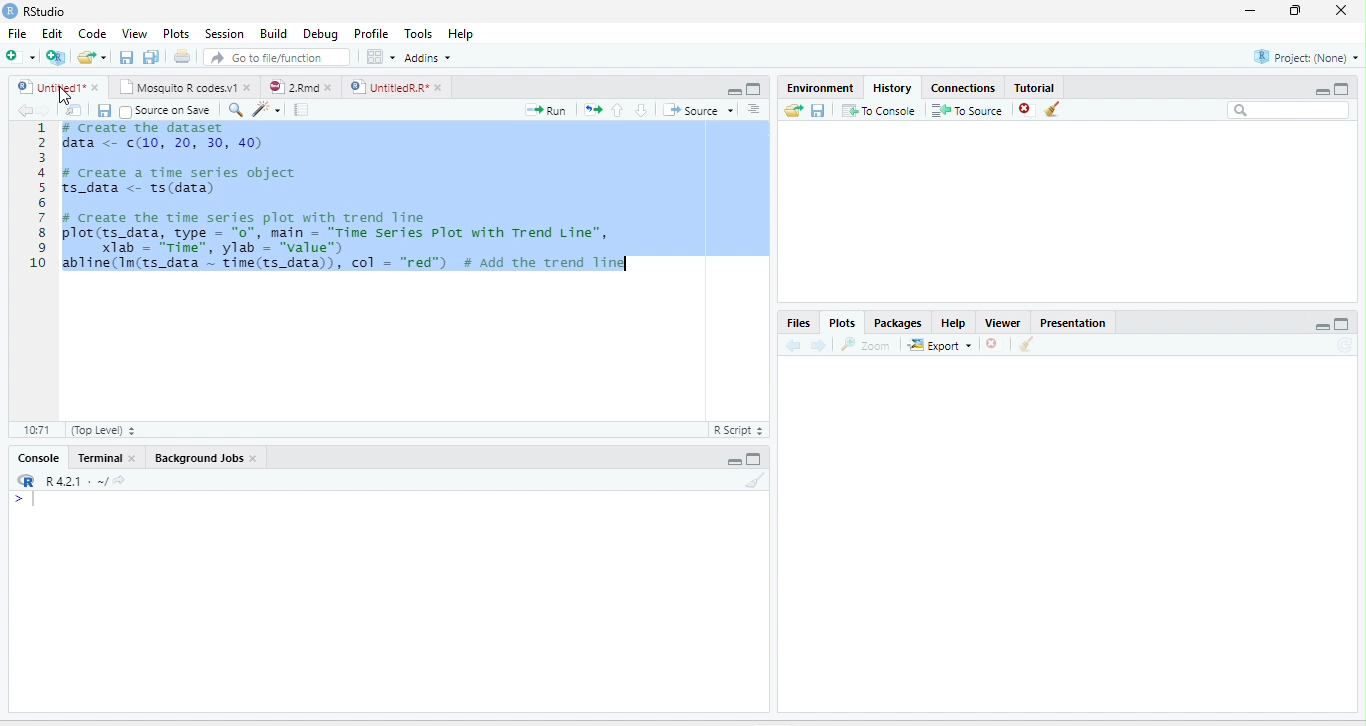 This screenshot has height=726, width=1366. I want to click on Next plot, so click(818, 345).